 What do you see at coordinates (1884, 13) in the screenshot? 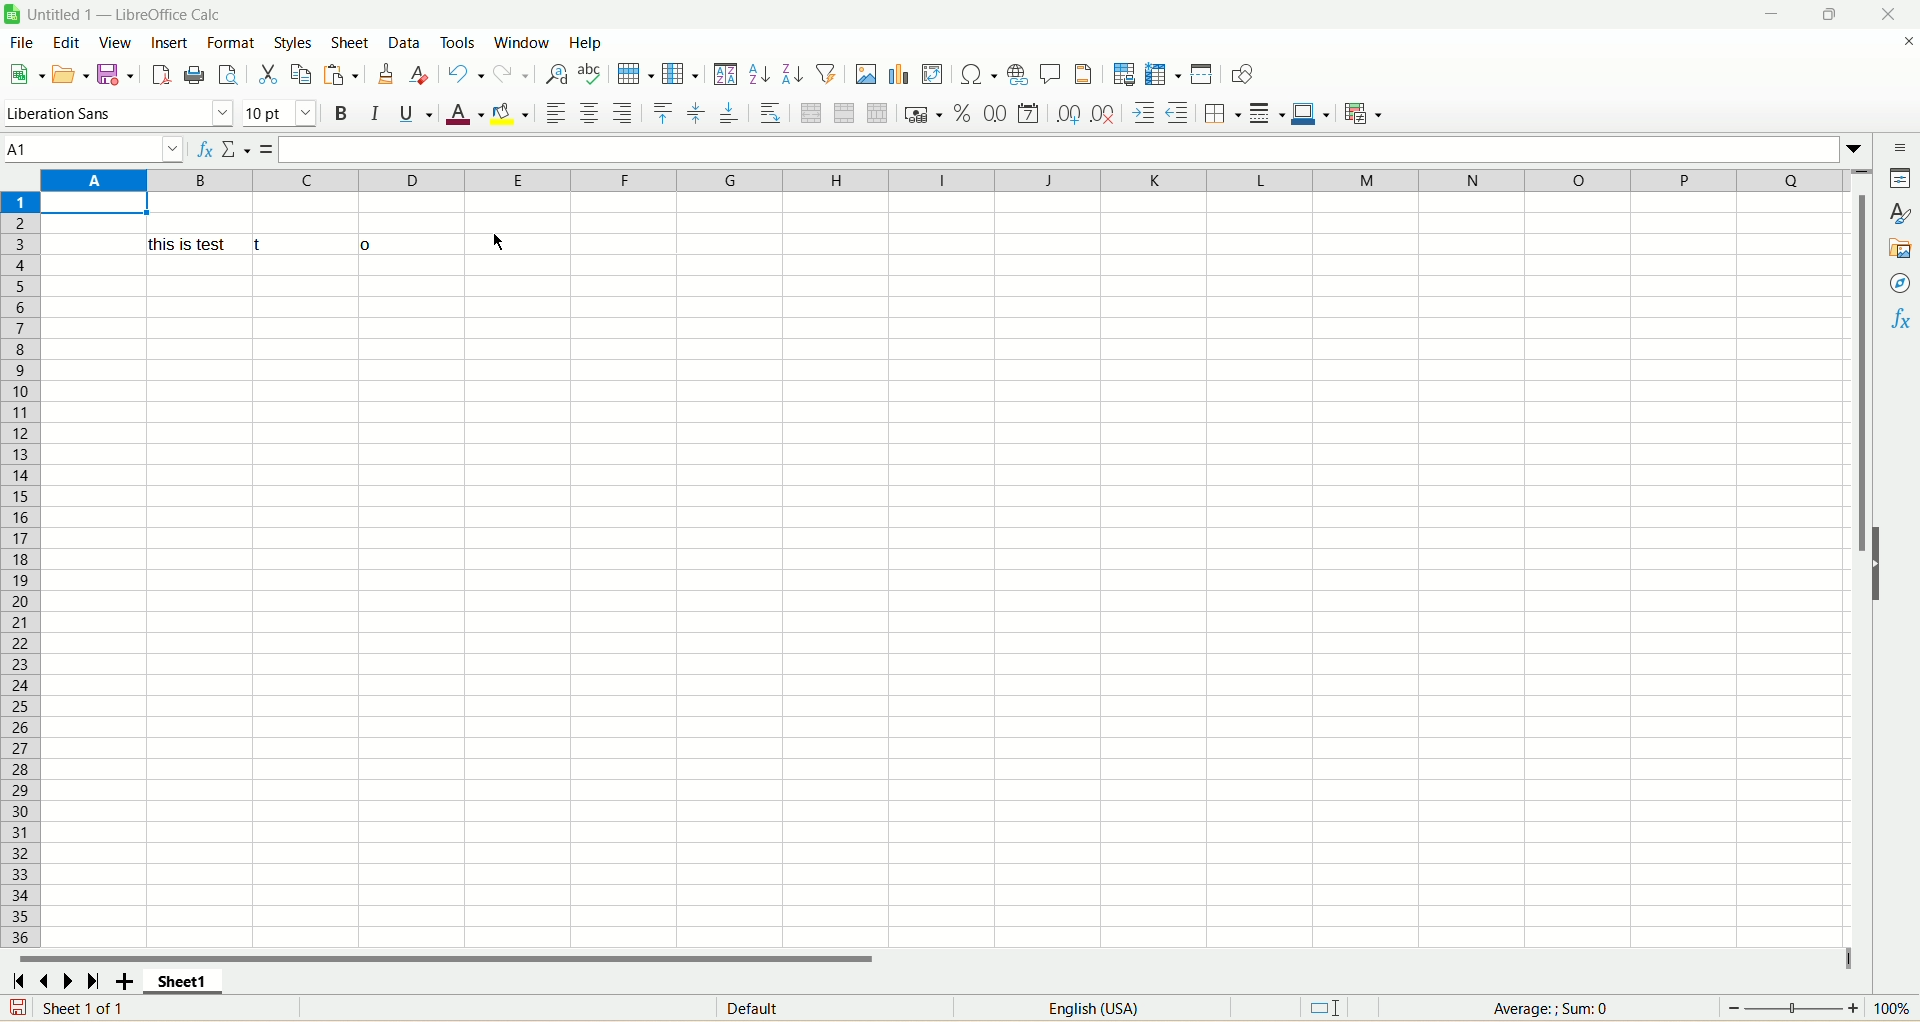
I see `close` at bounding box center [1884, 13].